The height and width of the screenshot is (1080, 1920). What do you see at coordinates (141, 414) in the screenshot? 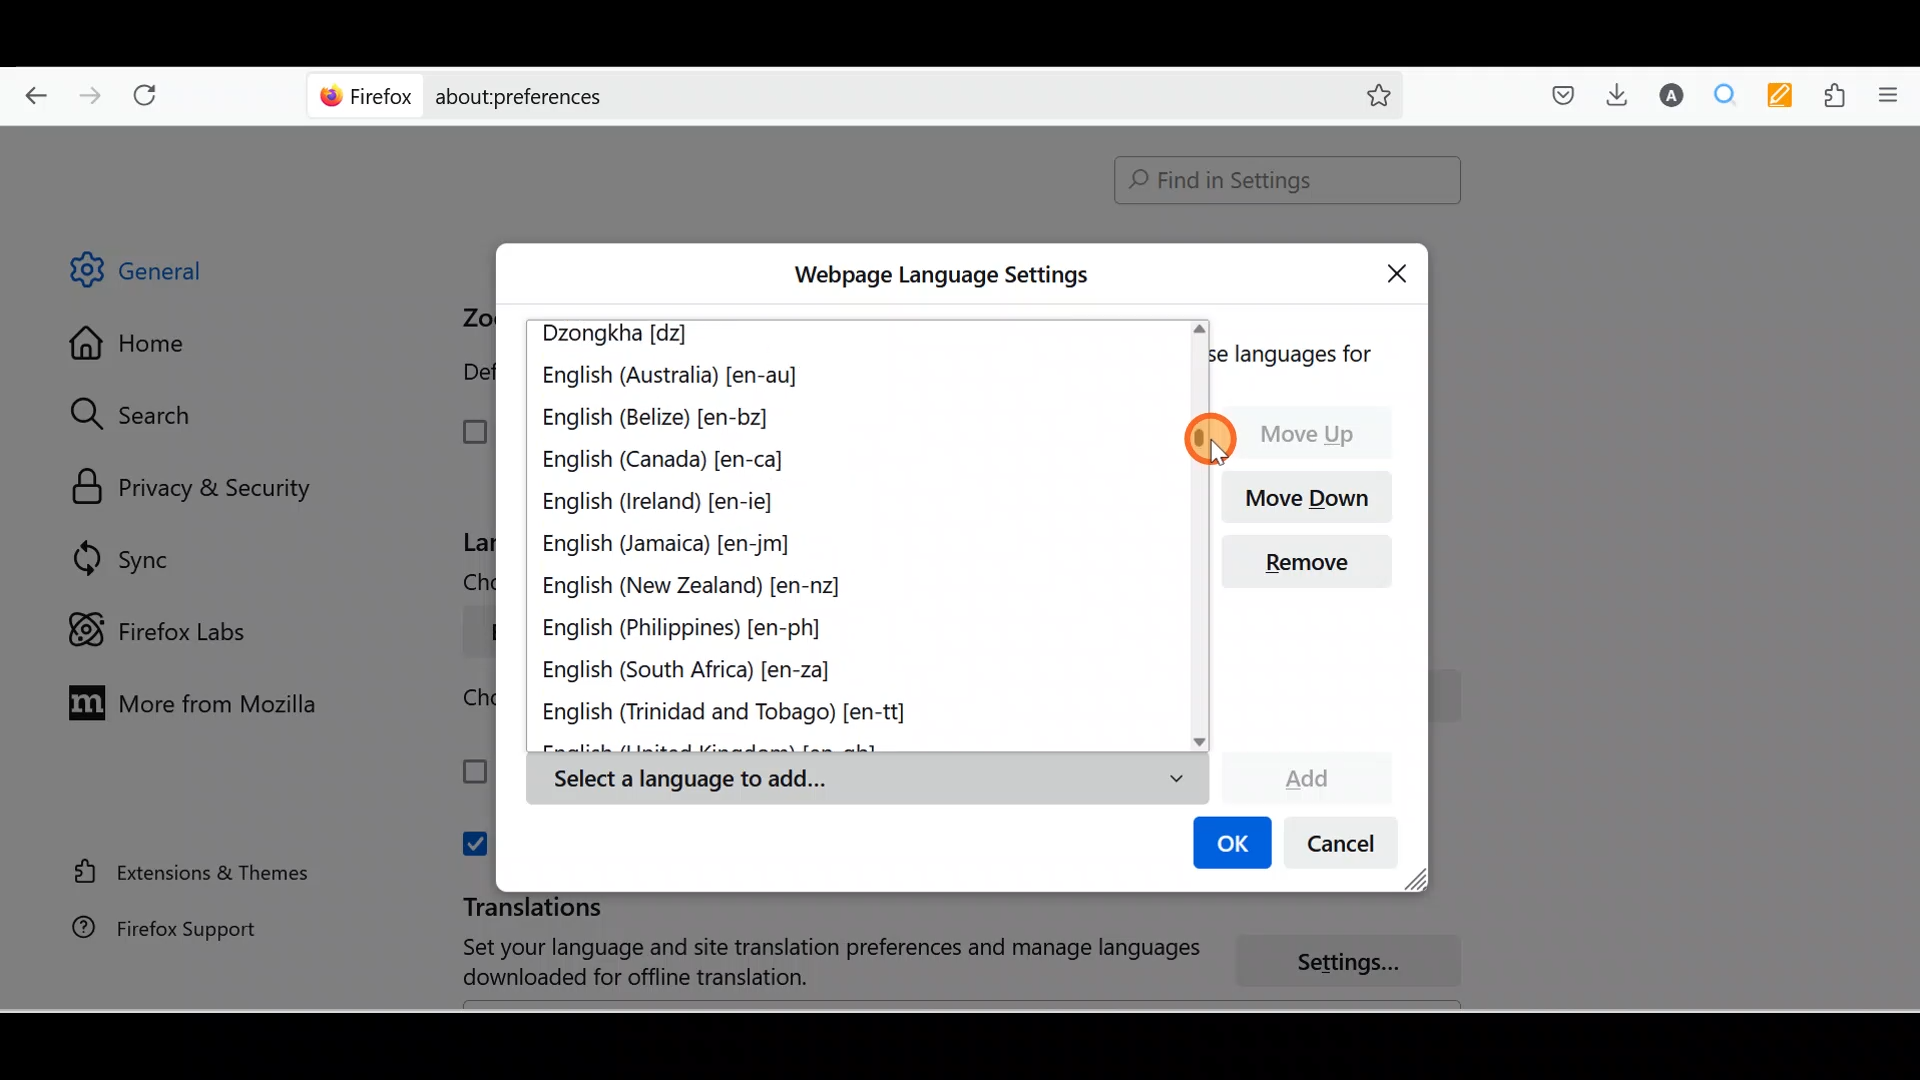
I see `Search` at bounding box center [141, 414].